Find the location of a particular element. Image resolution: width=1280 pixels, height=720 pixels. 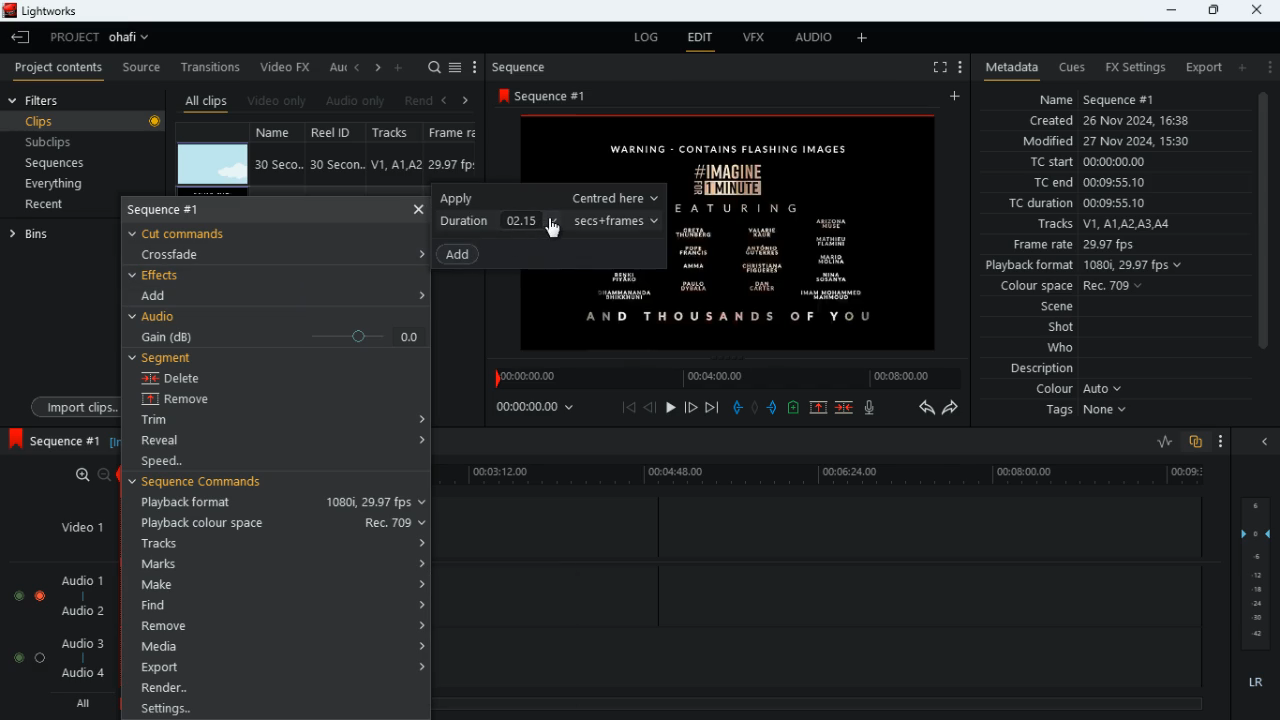

video fx is located at coordinates (286, 68).